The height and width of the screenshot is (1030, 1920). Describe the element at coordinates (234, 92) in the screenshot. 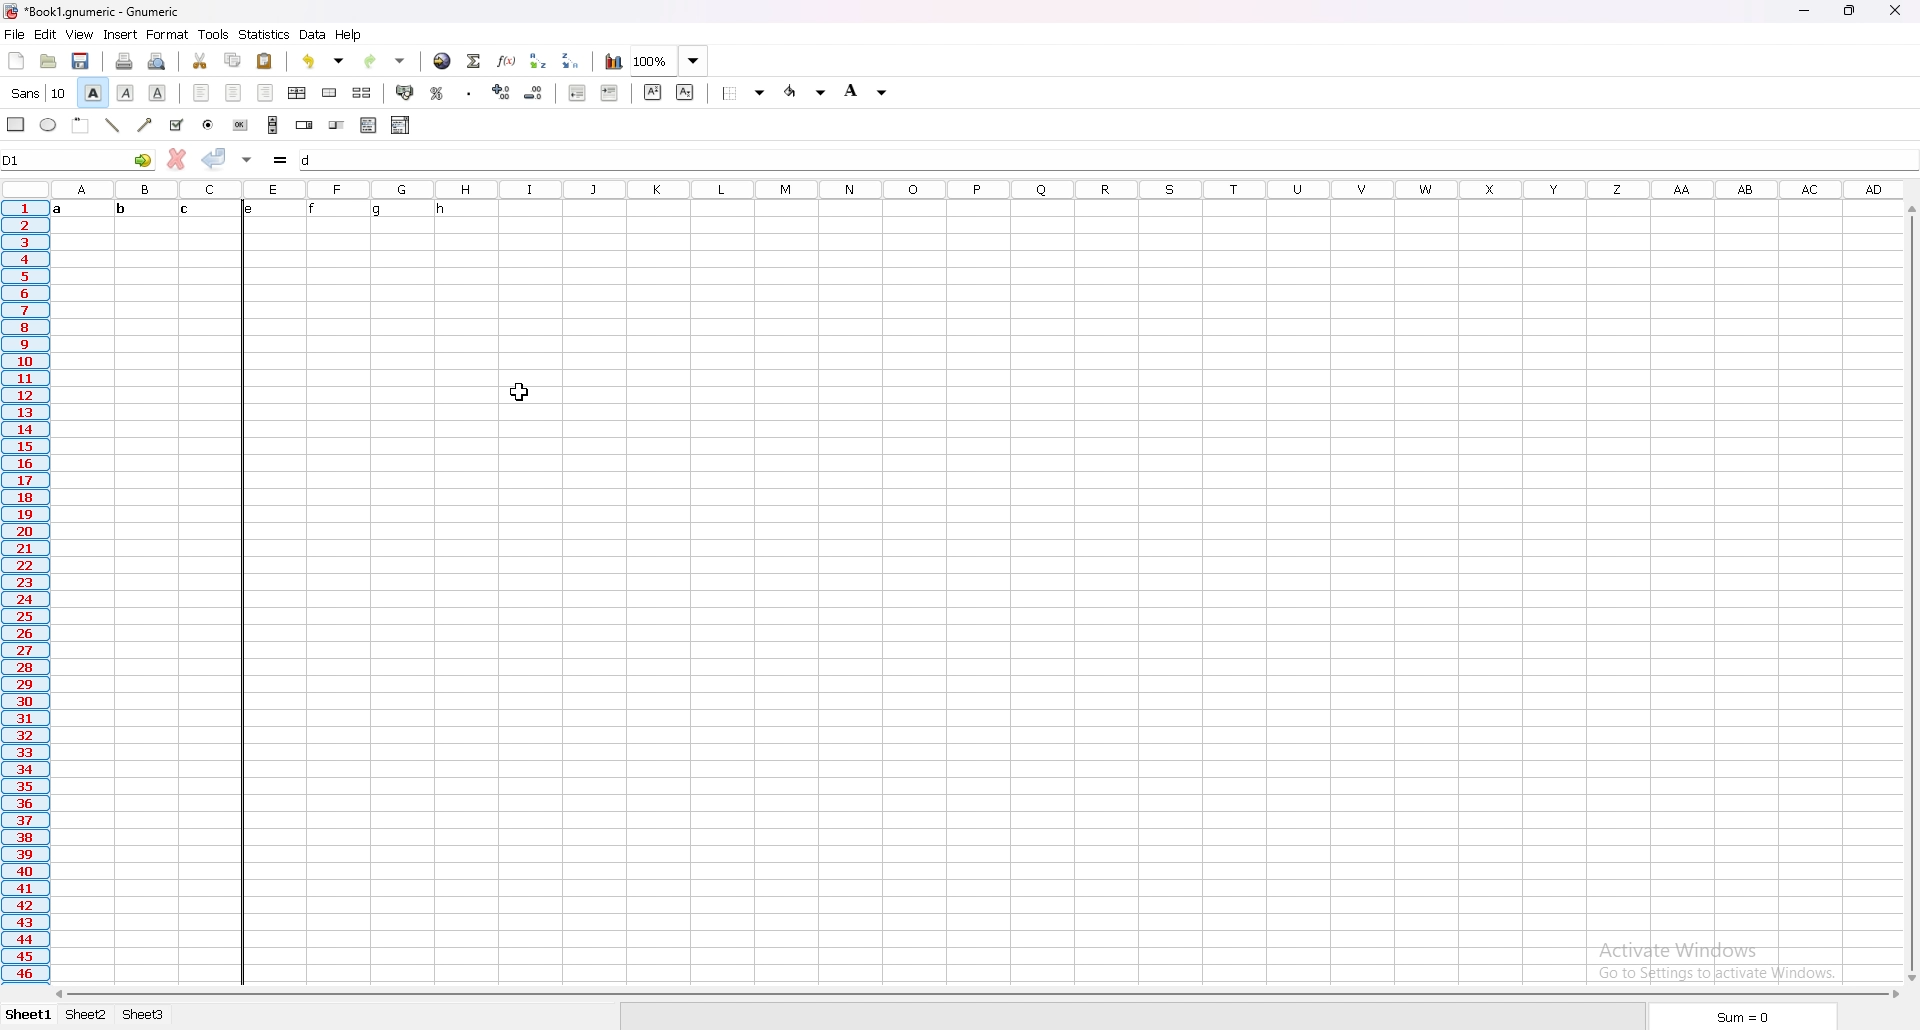

I see `centre` at that location.